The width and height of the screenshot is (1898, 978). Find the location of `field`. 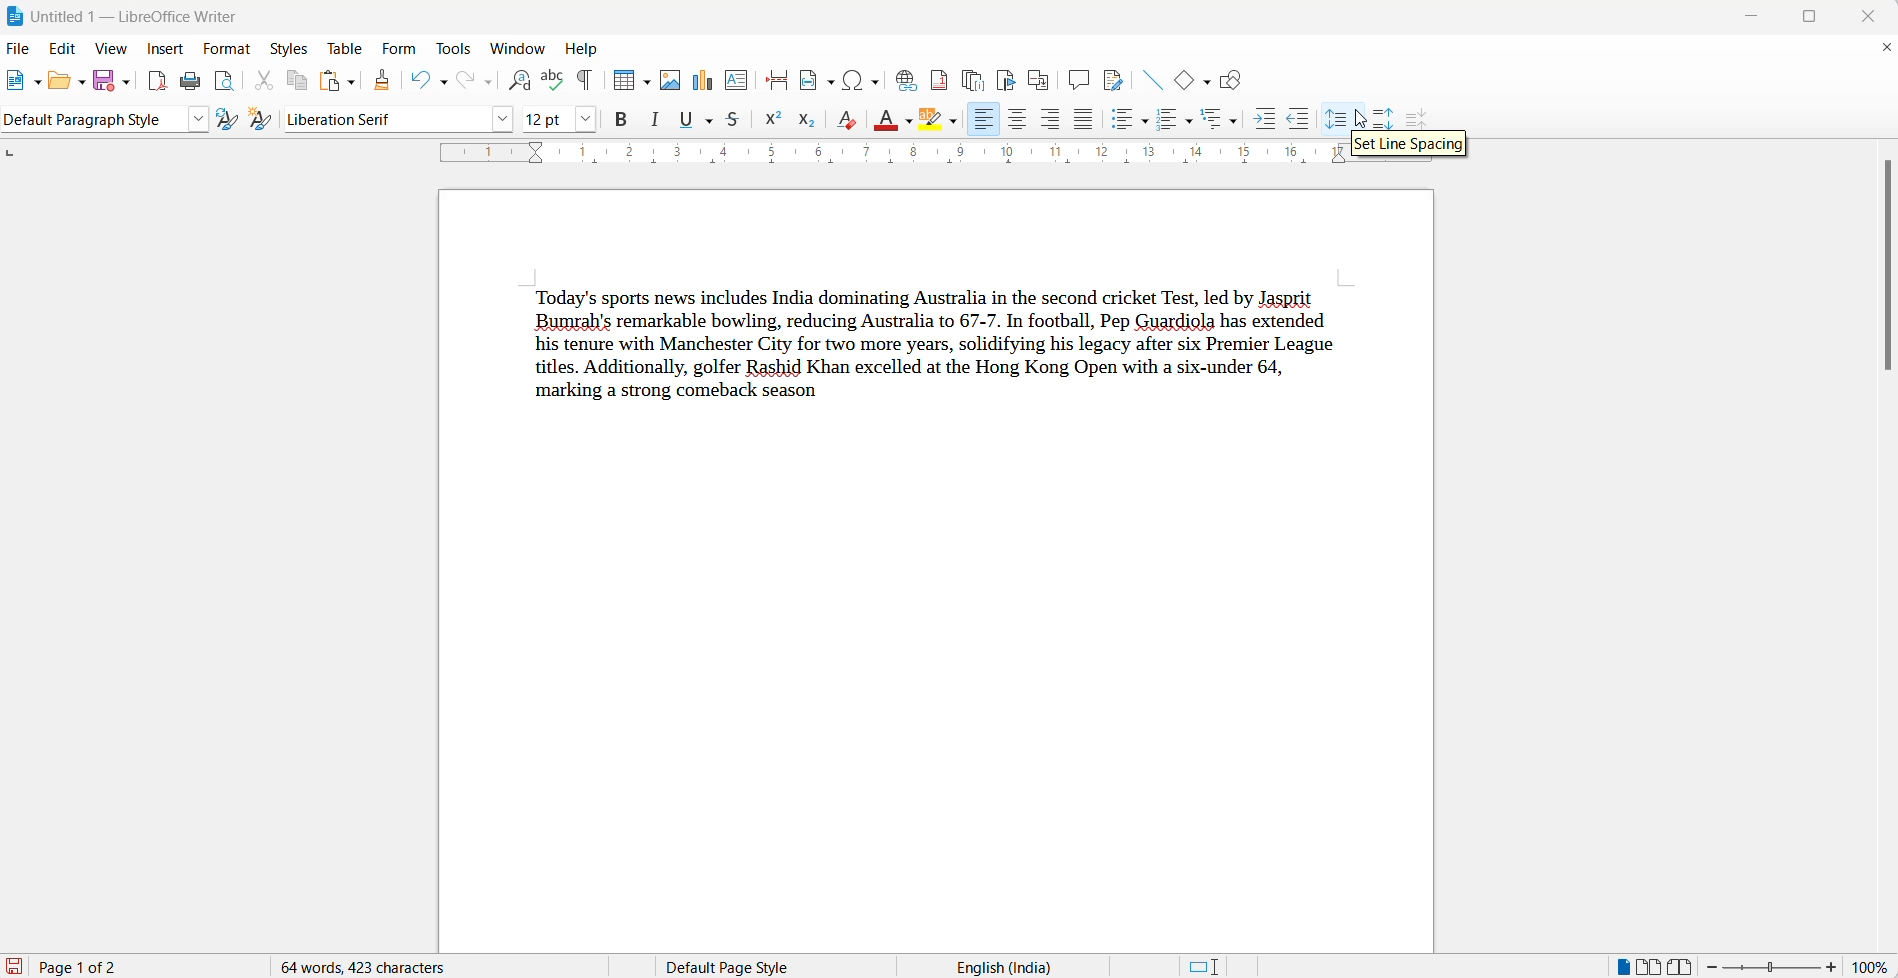

field is located at coordinates (816, 81).